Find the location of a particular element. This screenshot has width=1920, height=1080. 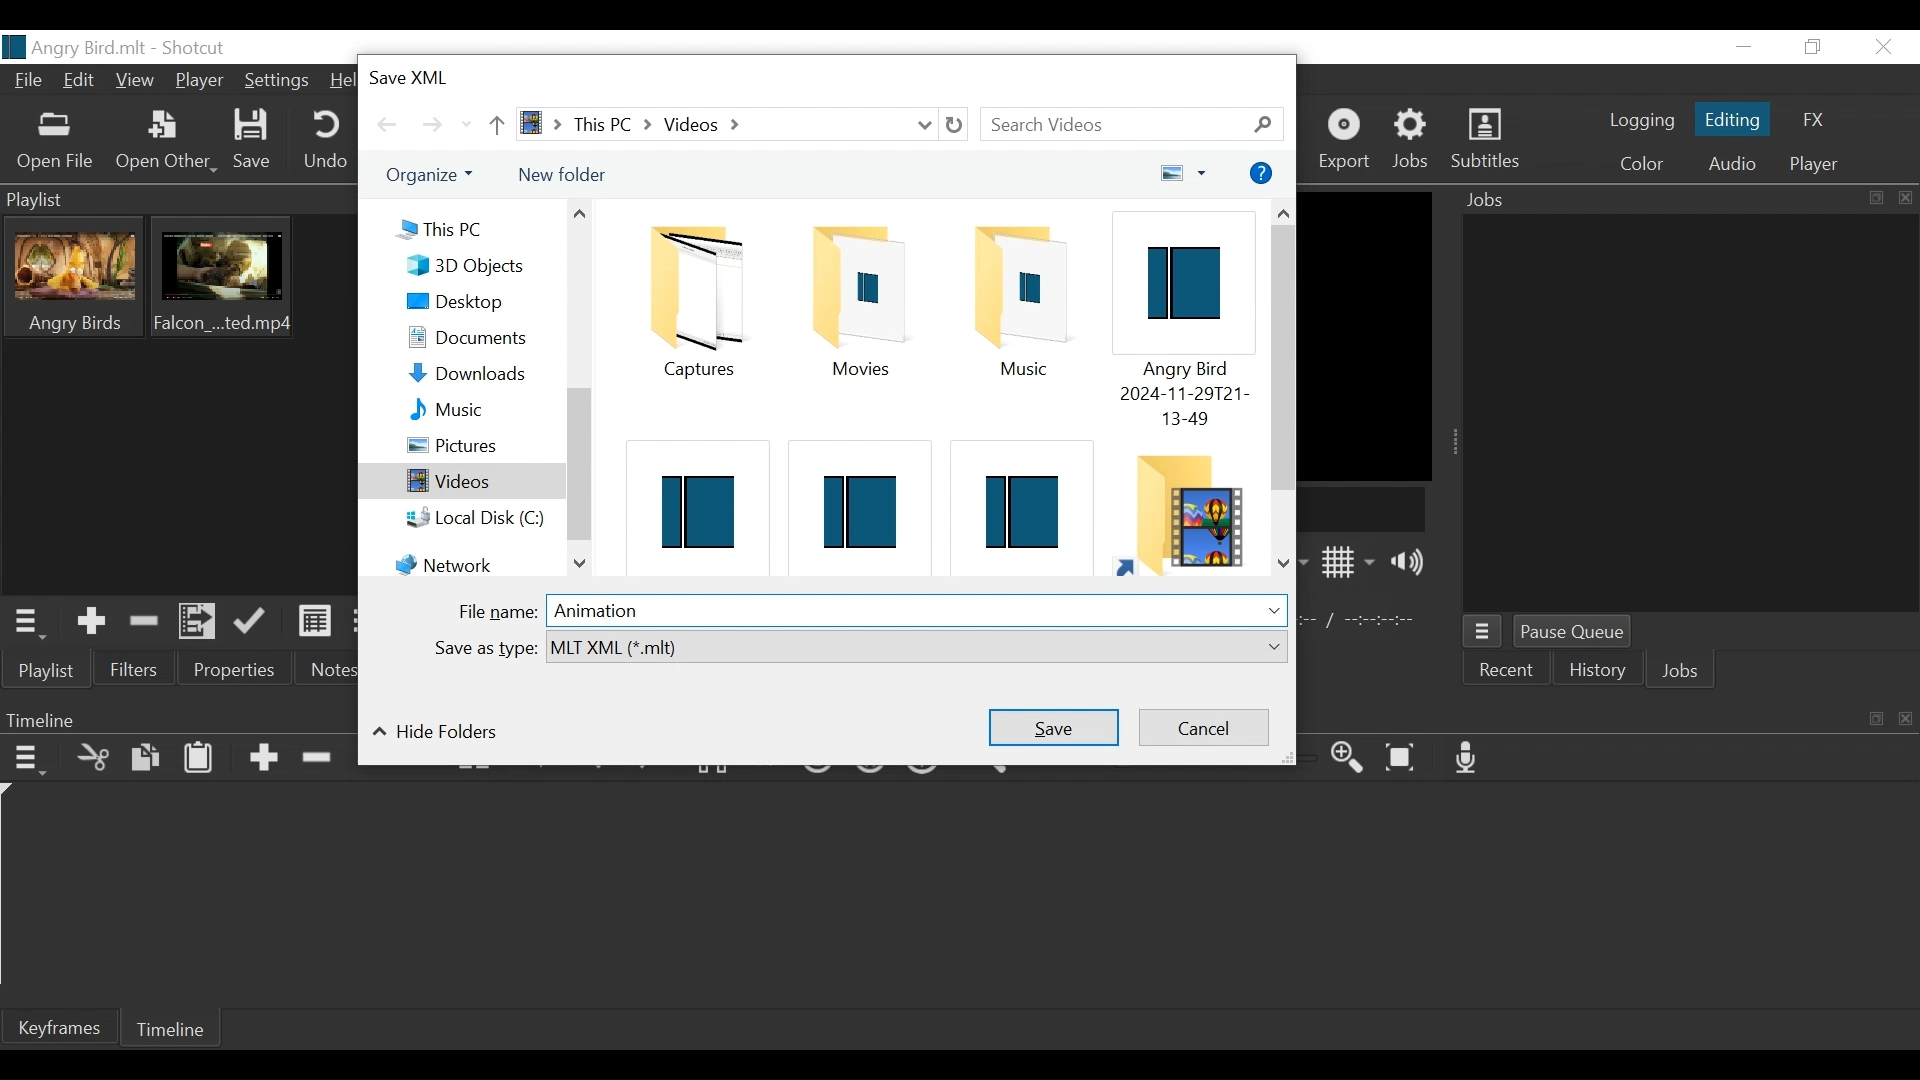

Folder is located at coordinates (855, 301).